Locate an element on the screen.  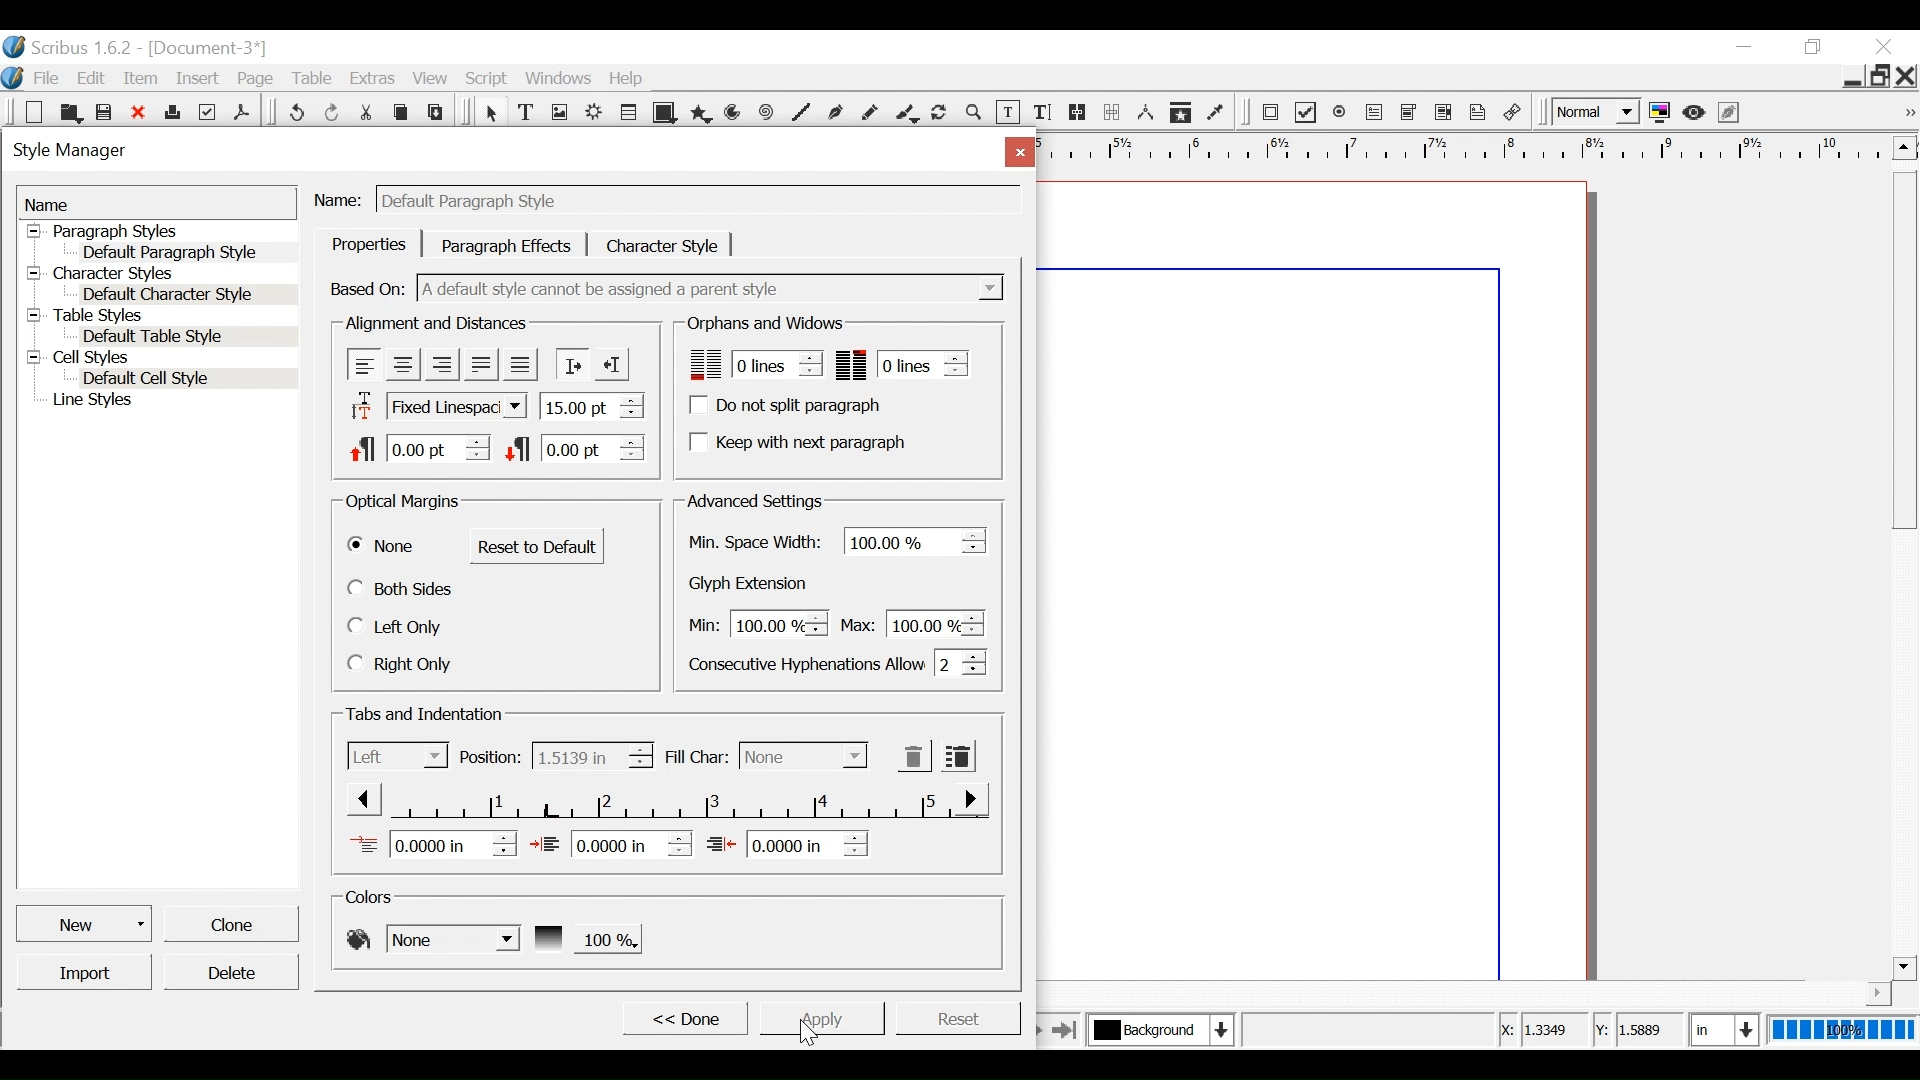
Redo is located at coordinates (334, 111).